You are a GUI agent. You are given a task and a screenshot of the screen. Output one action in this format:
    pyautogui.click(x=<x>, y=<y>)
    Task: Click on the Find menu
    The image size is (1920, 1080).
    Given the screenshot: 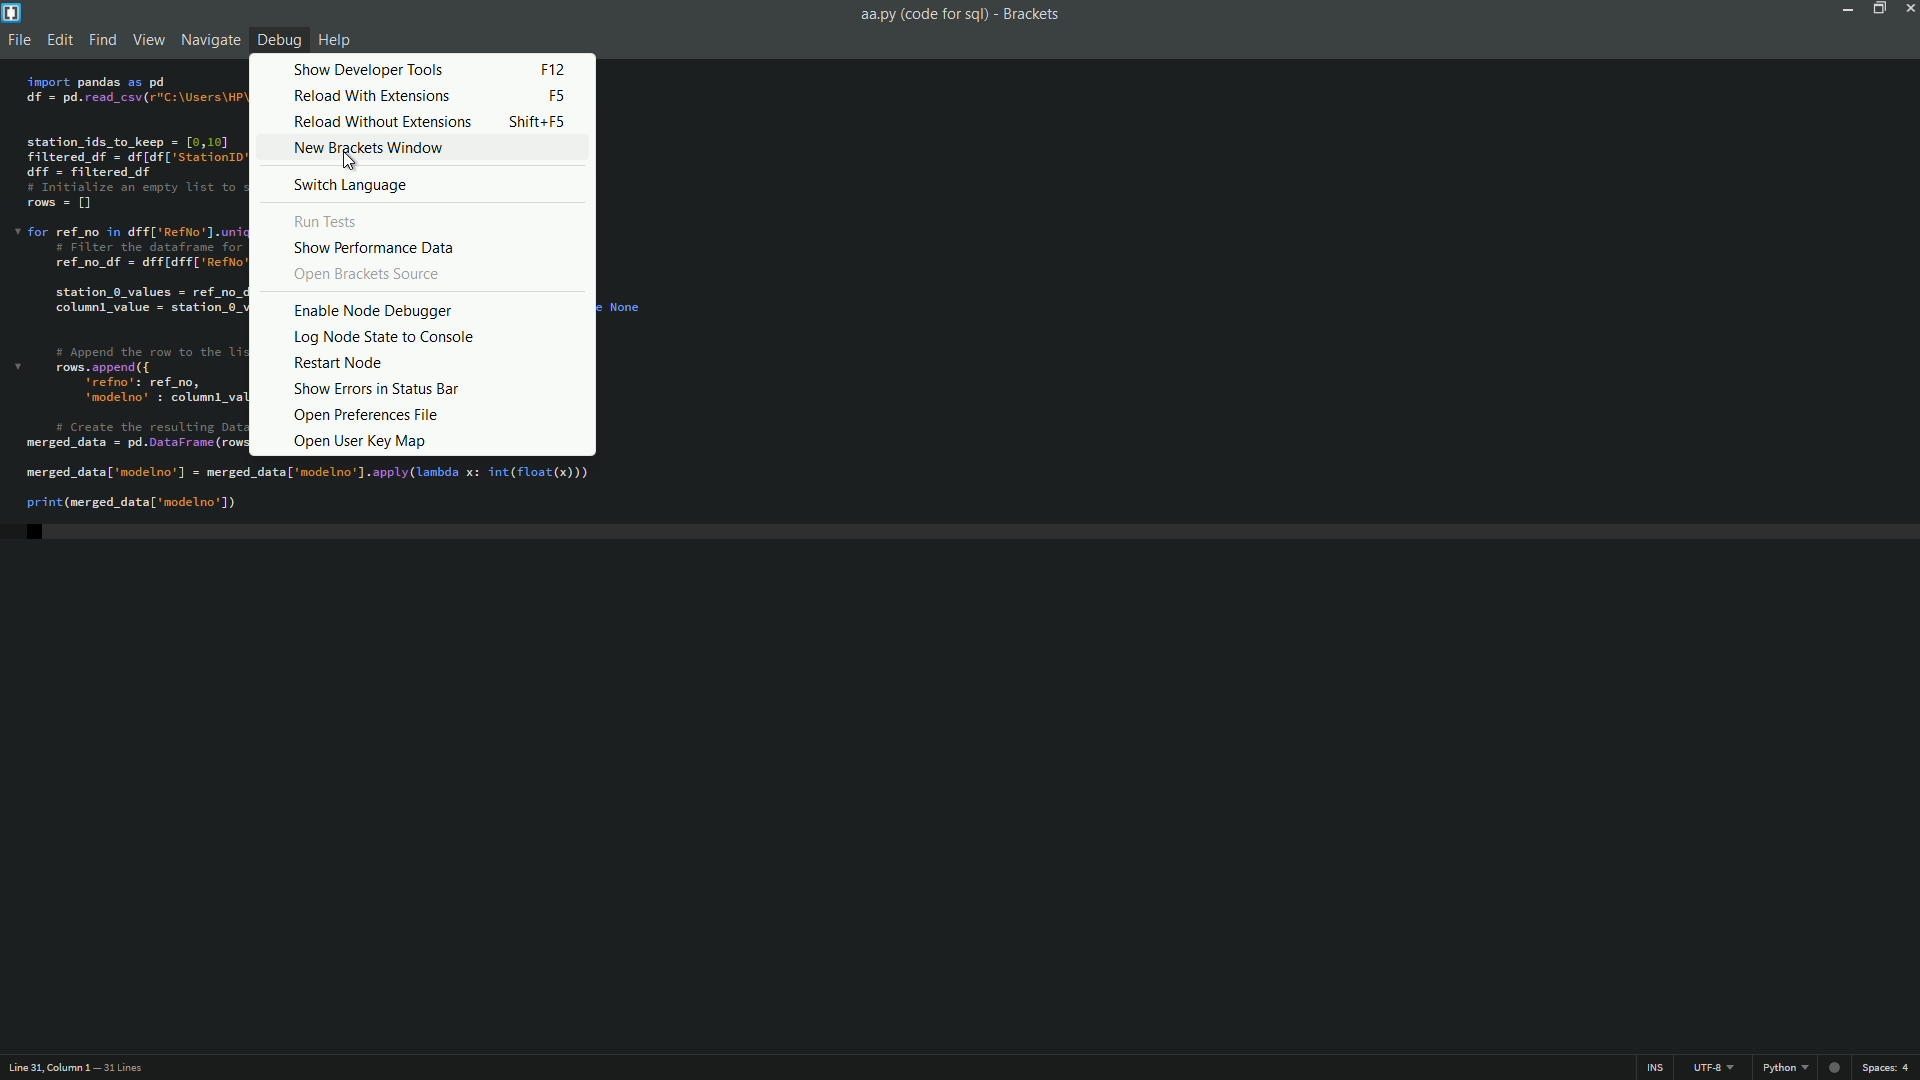 What is the action you would take?
    pyautogui.click(x=100, y=40)
    